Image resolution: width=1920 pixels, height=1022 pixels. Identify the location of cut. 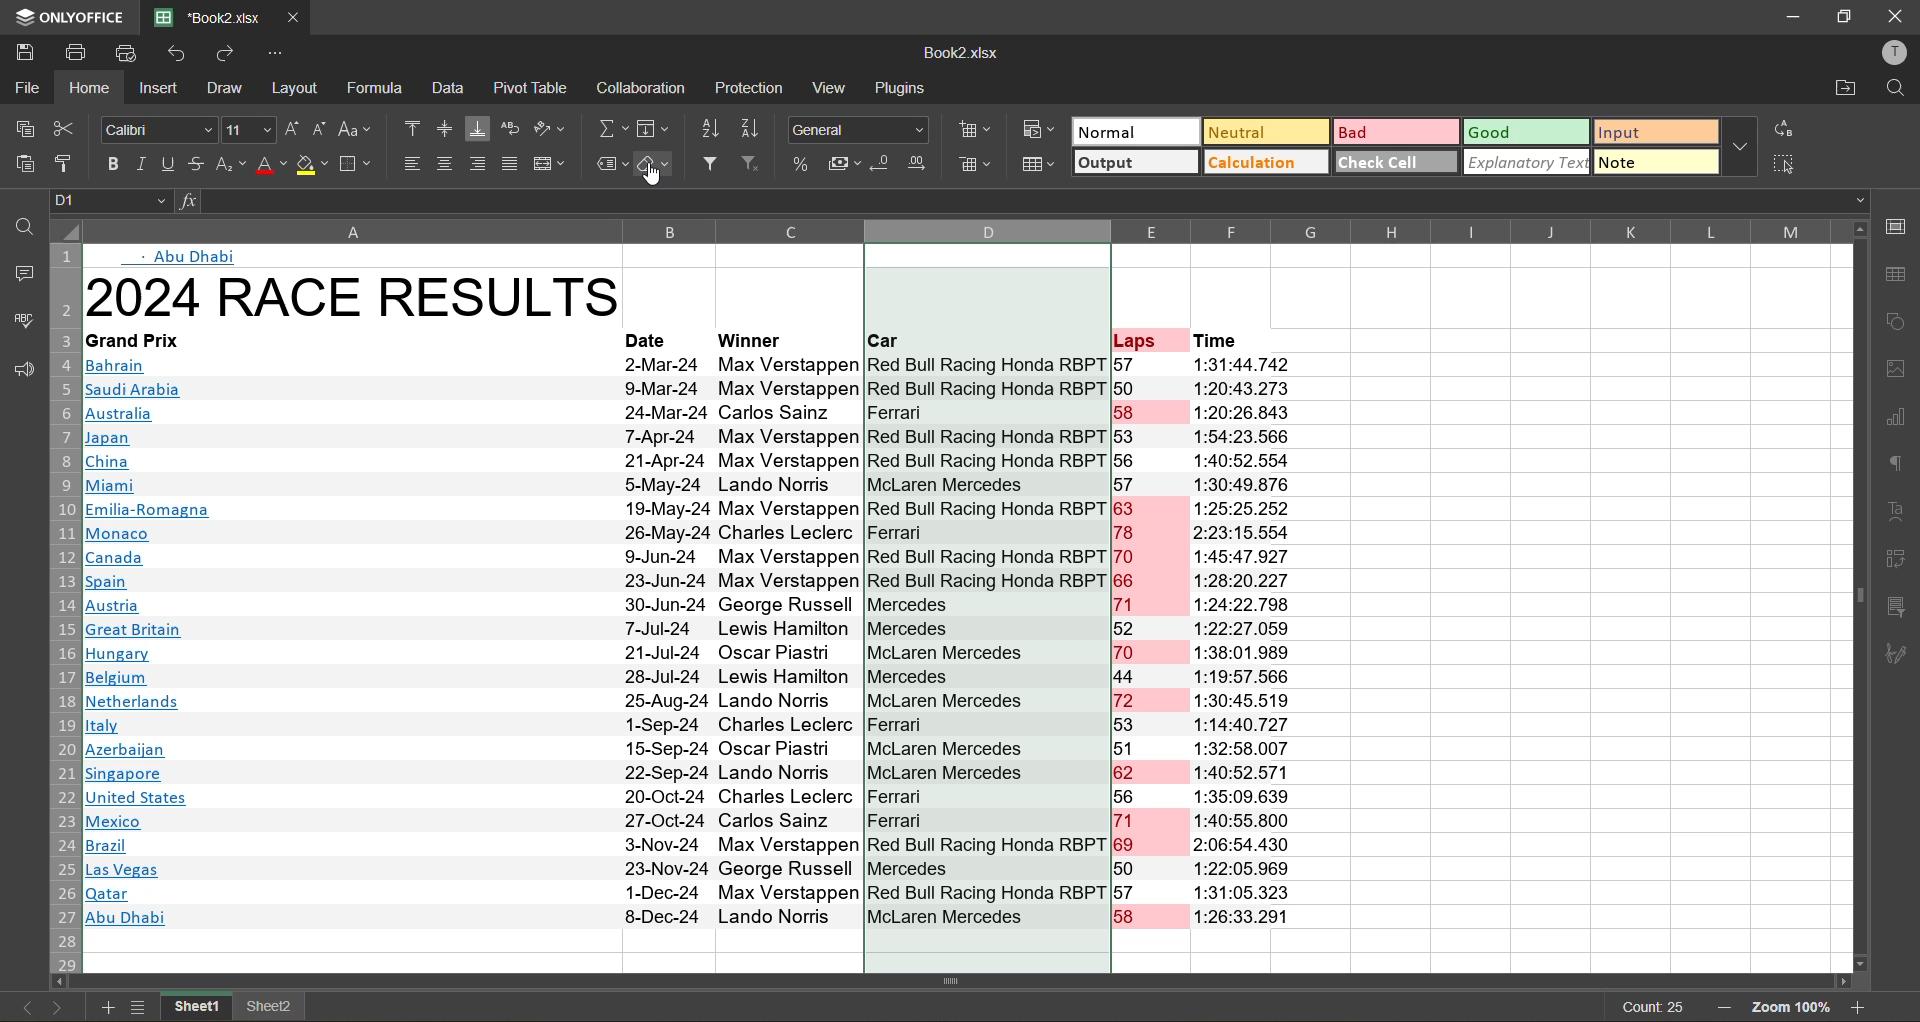
(65, 129).